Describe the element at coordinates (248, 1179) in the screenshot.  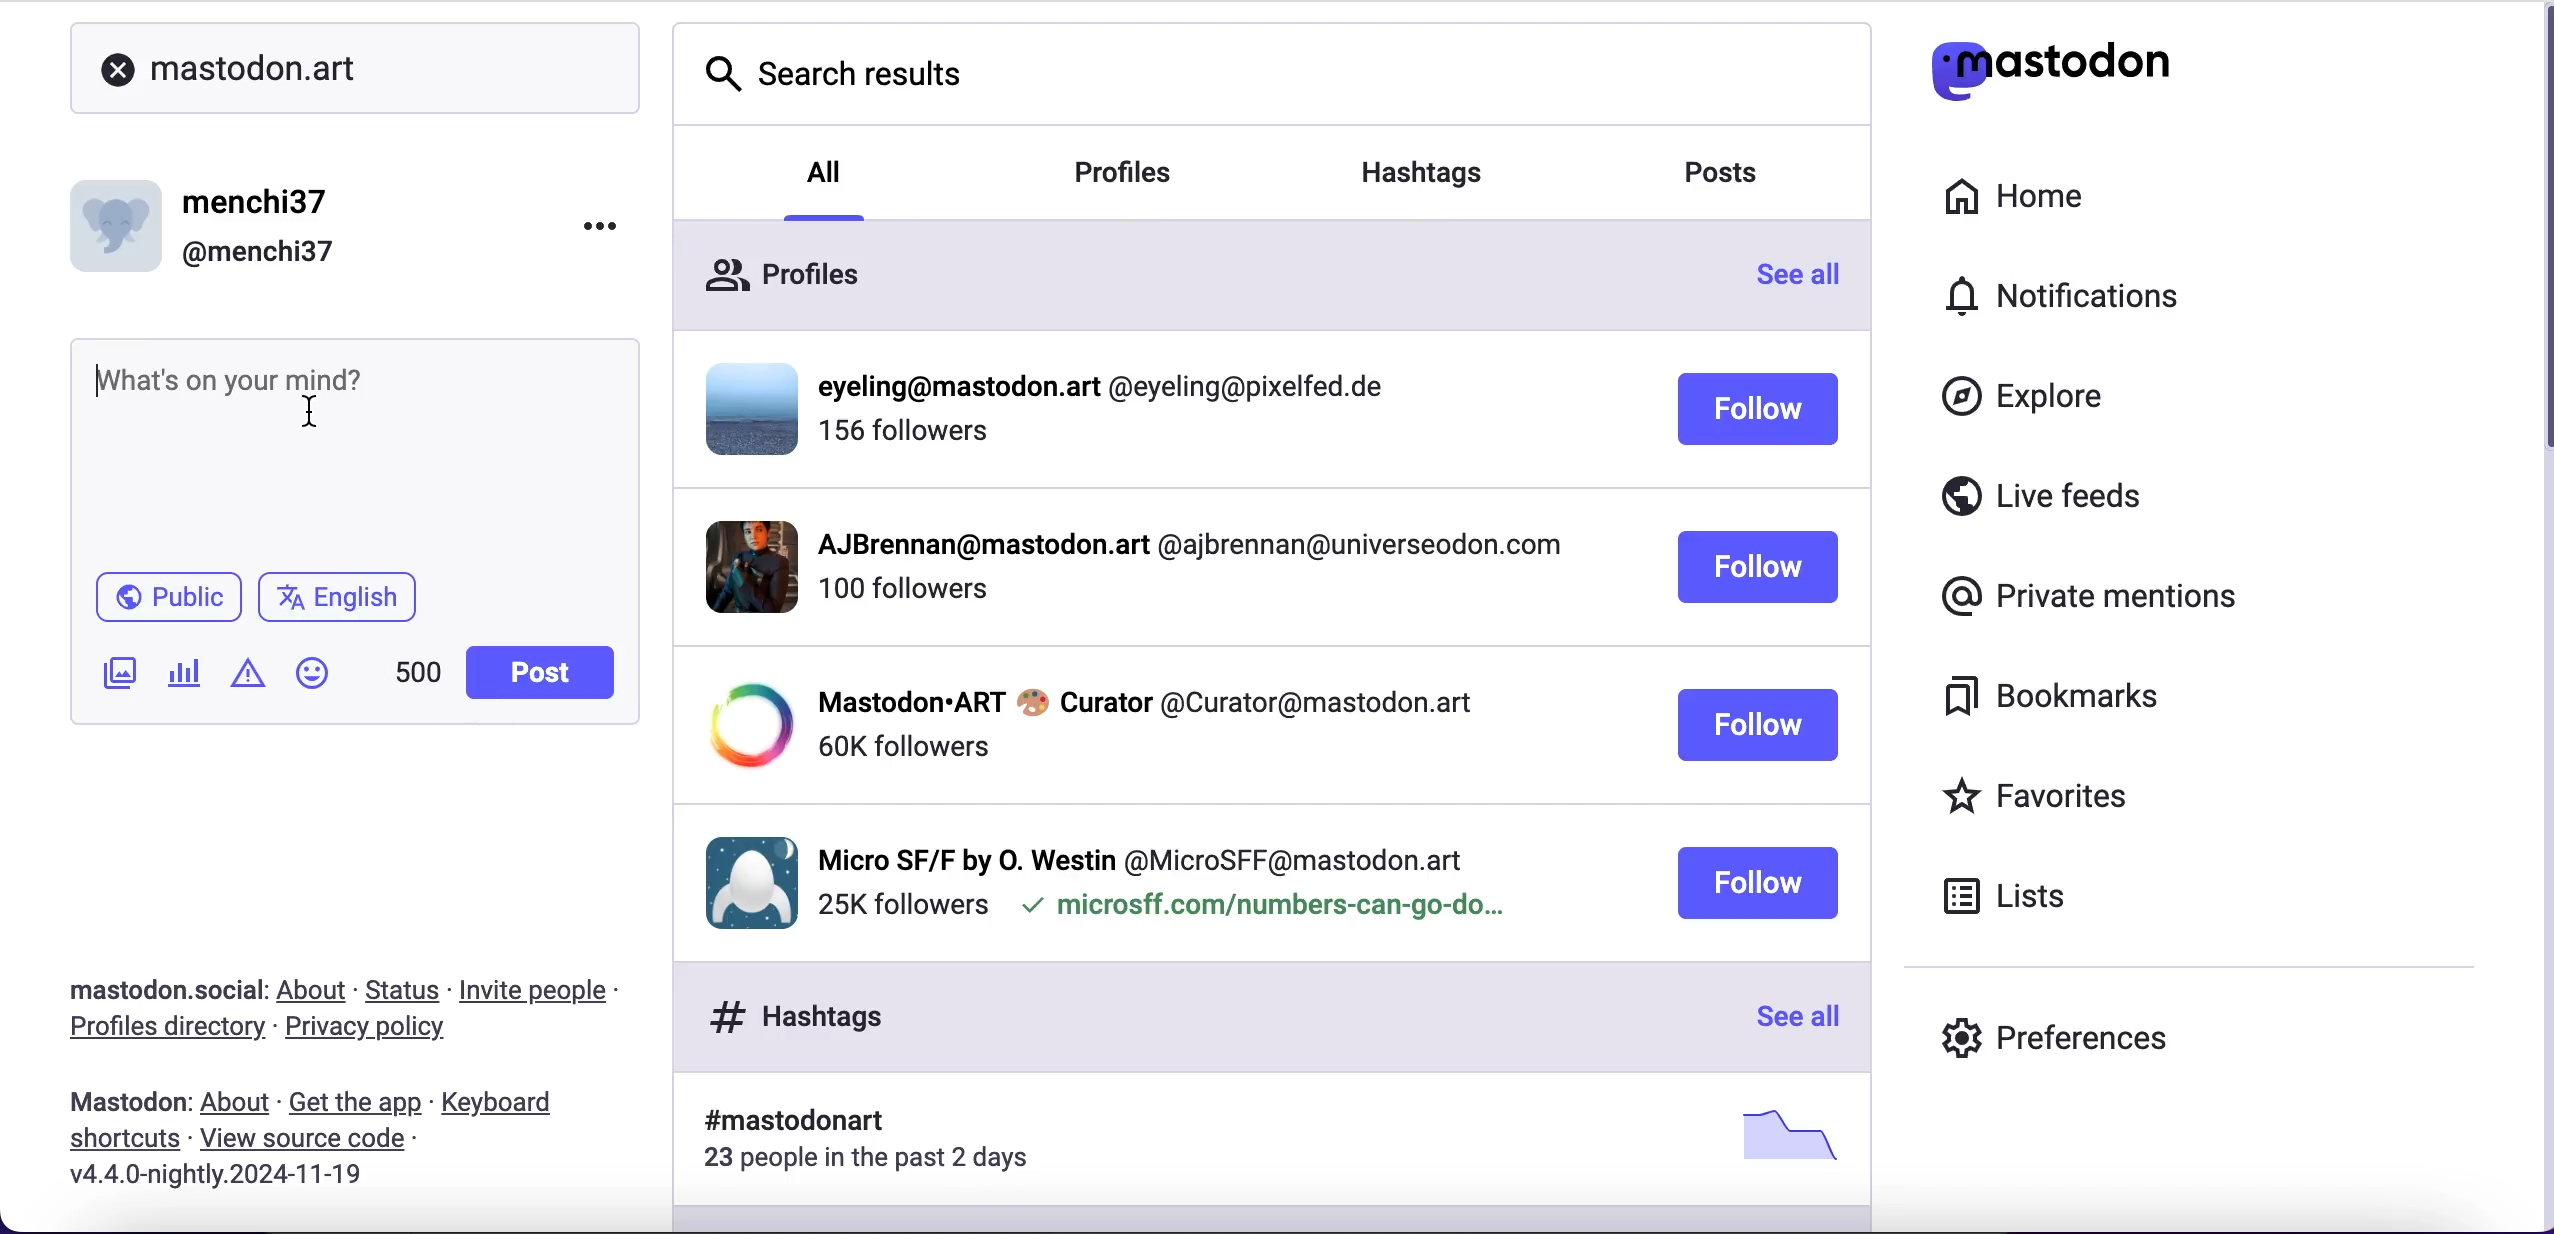
I see `2024-11-19` at that location.